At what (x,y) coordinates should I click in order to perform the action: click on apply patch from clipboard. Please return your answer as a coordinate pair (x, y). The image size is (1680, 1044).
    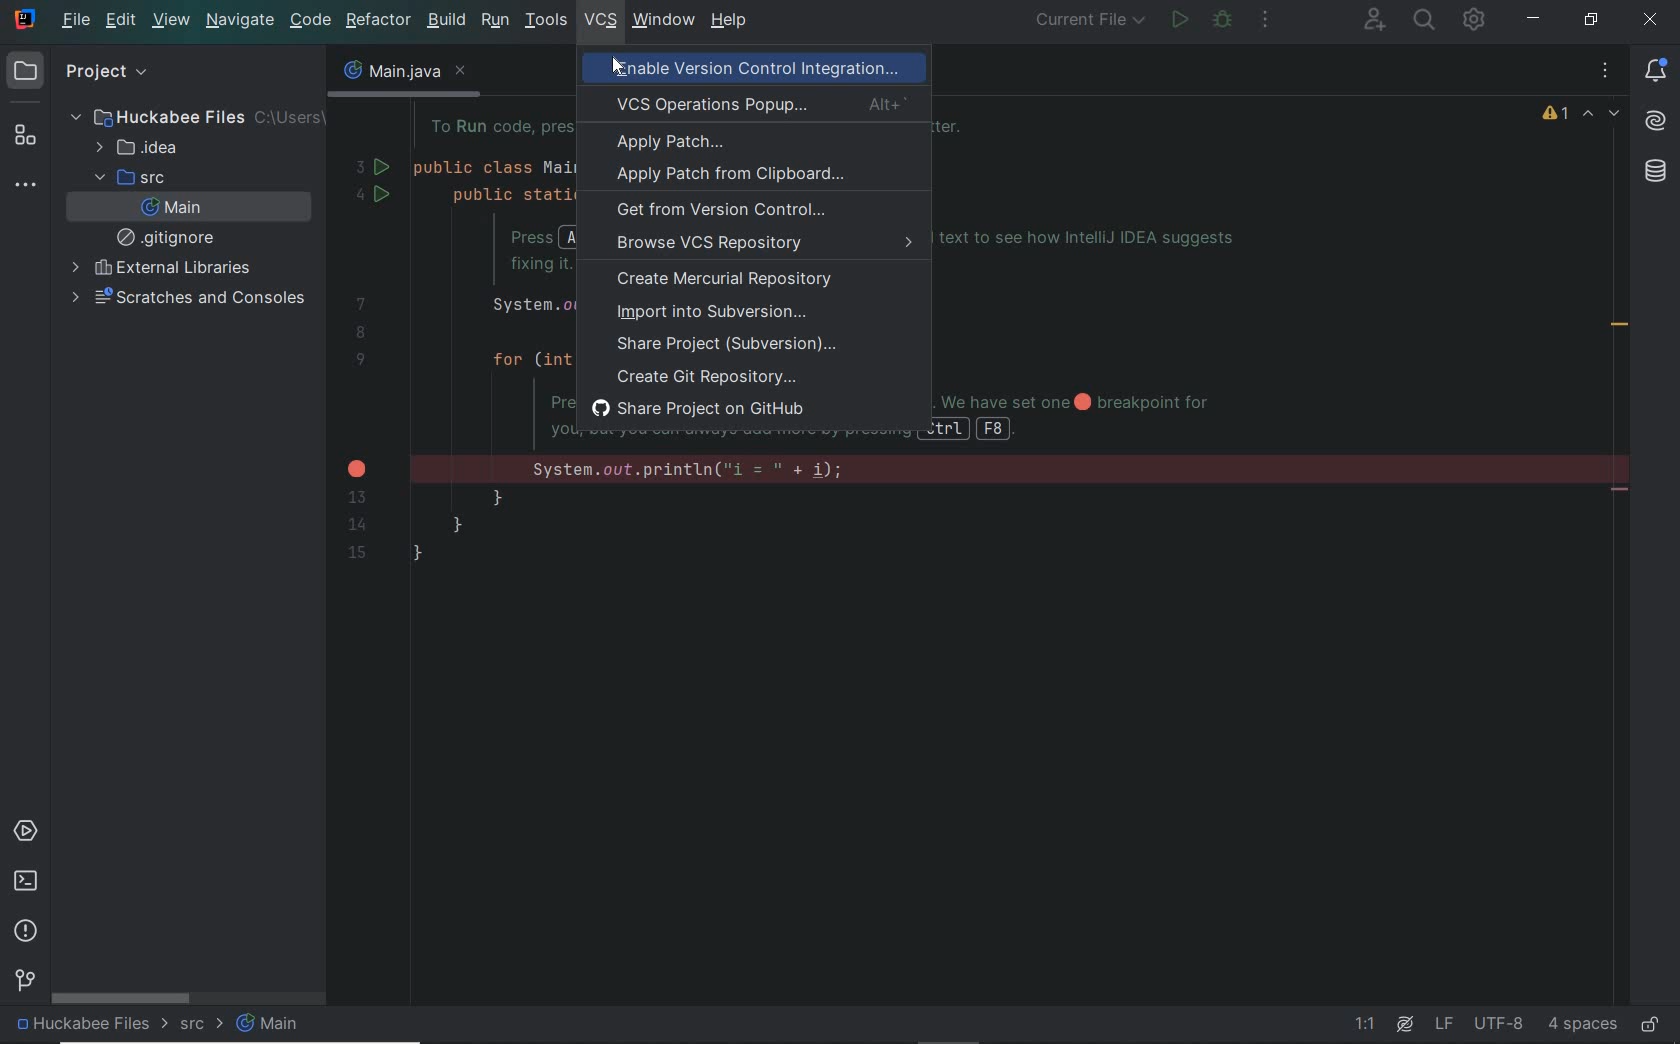
    Looking at the image, I should click on (730, 175).